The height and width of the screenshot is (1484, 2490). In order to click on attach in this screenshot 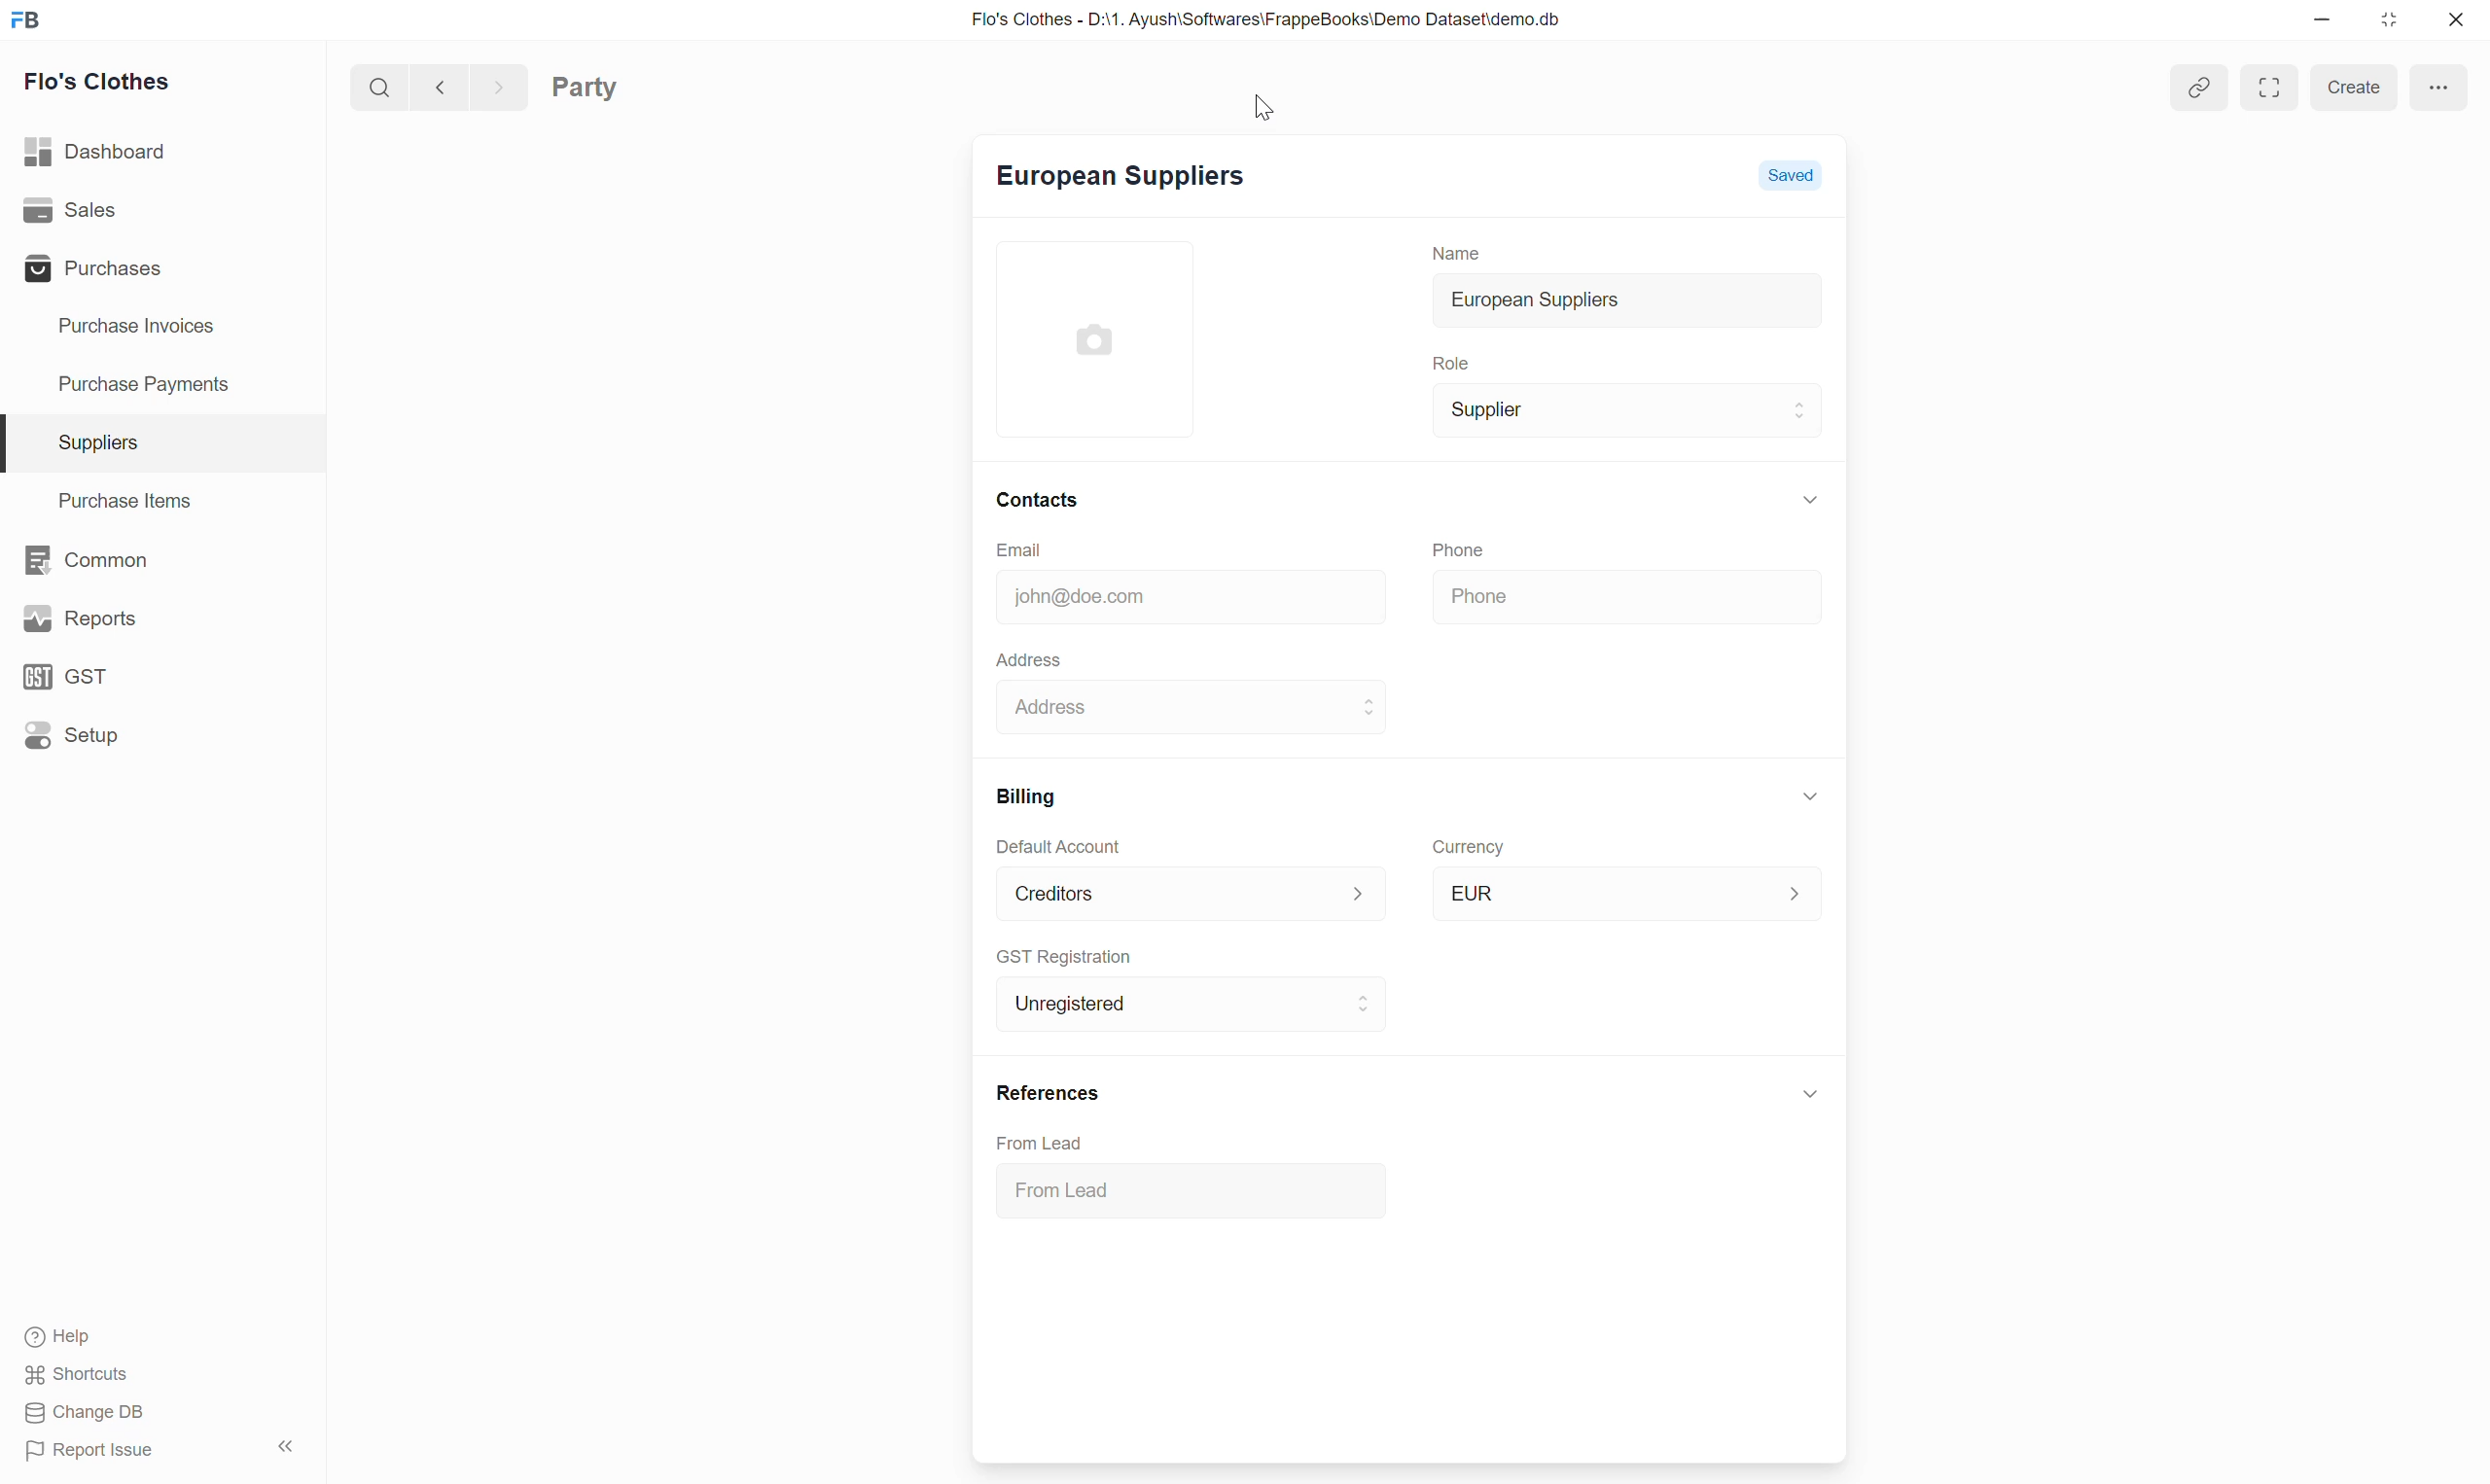, I will do `click(2201, 85)`.